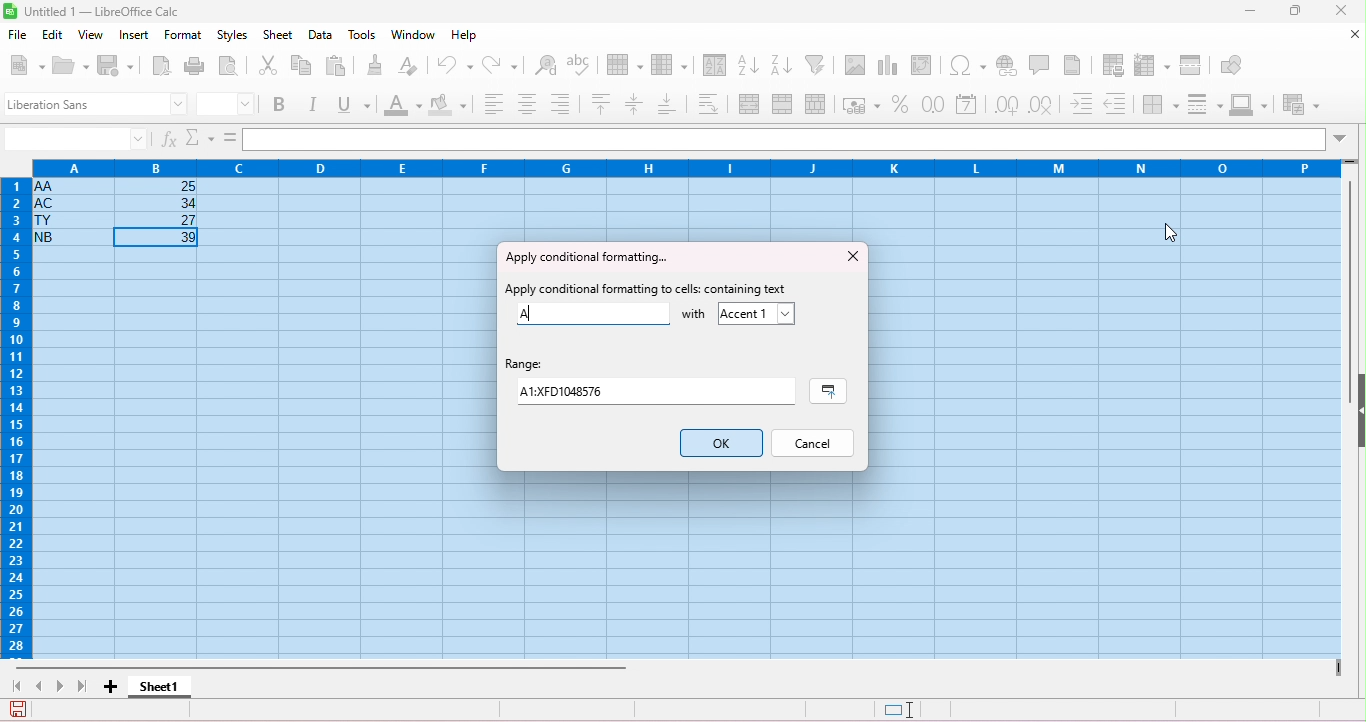 This screenshot has width=1366, height=722. Describe the element at coordinates (694, 313) in the screenshot. I see `with` at that location.